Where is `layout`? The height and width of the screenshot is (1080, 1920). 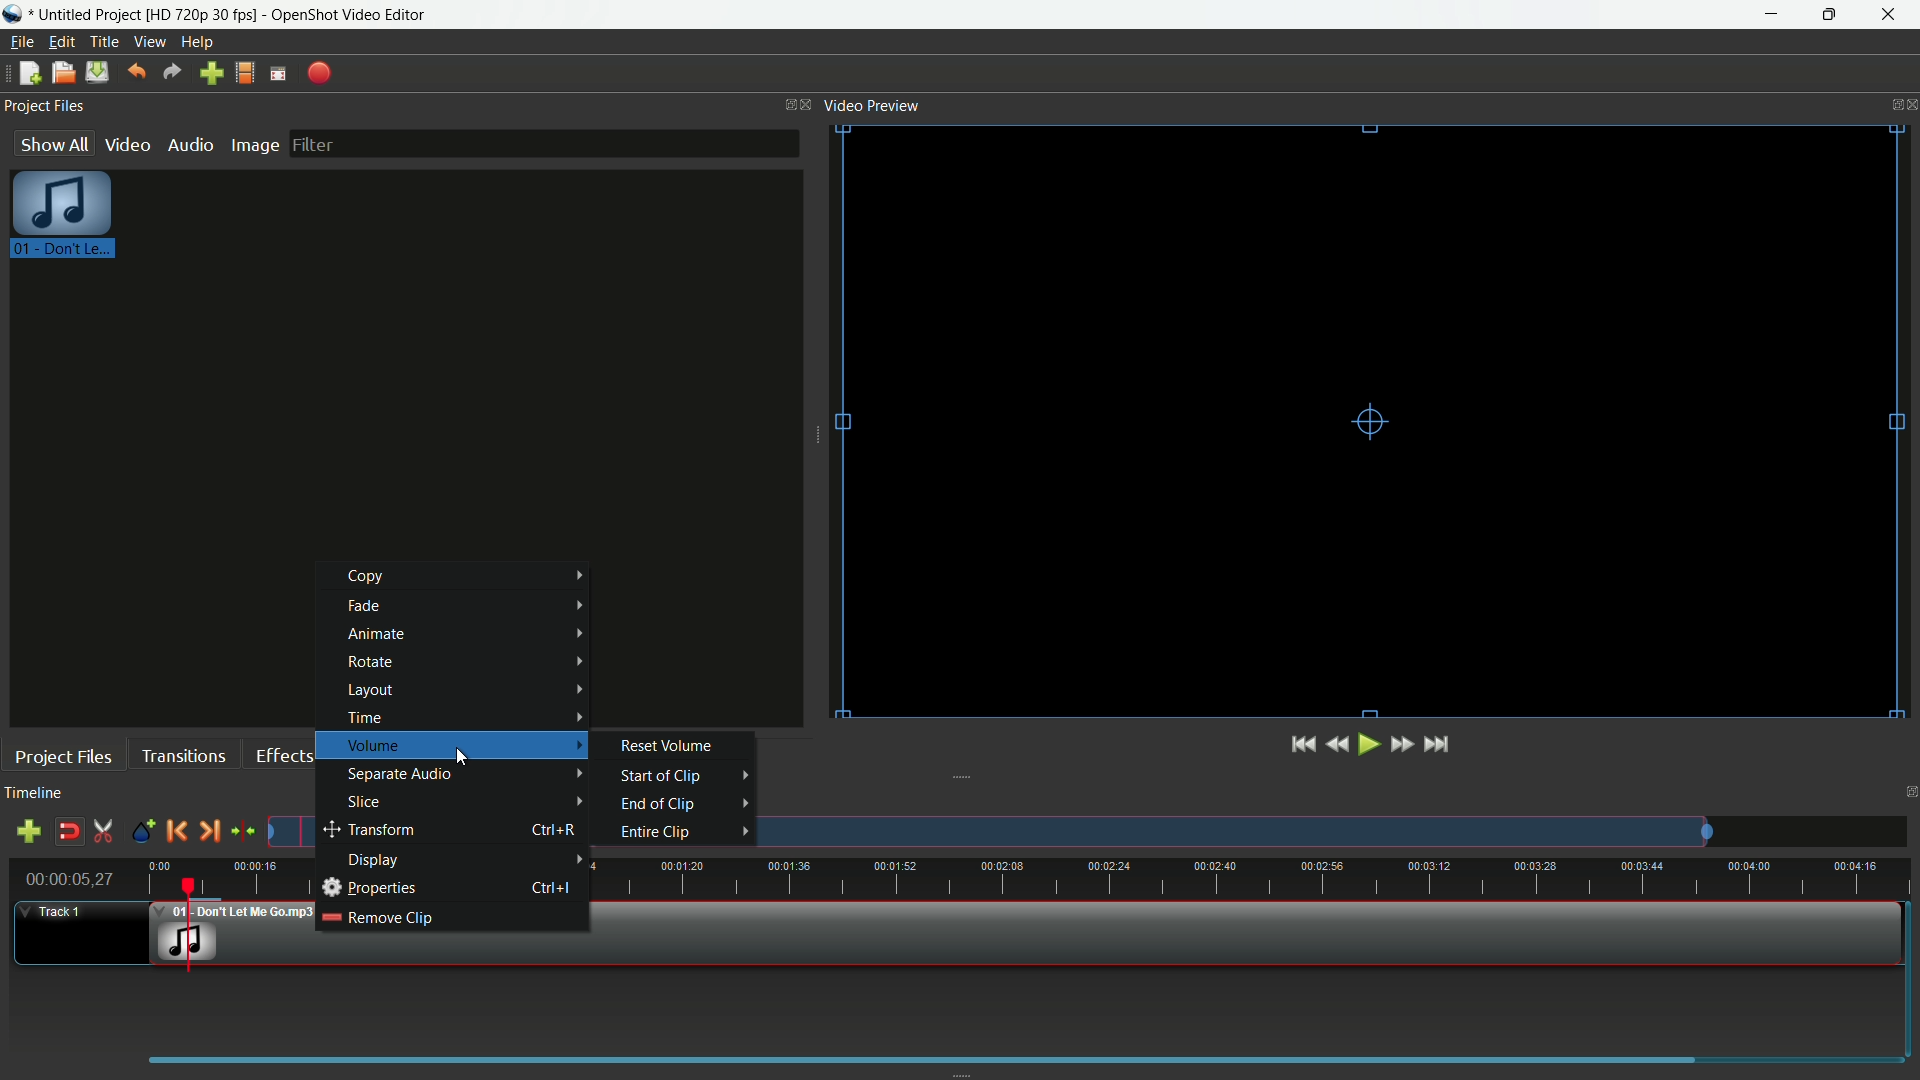
layout is located at coordinates (466, 690).